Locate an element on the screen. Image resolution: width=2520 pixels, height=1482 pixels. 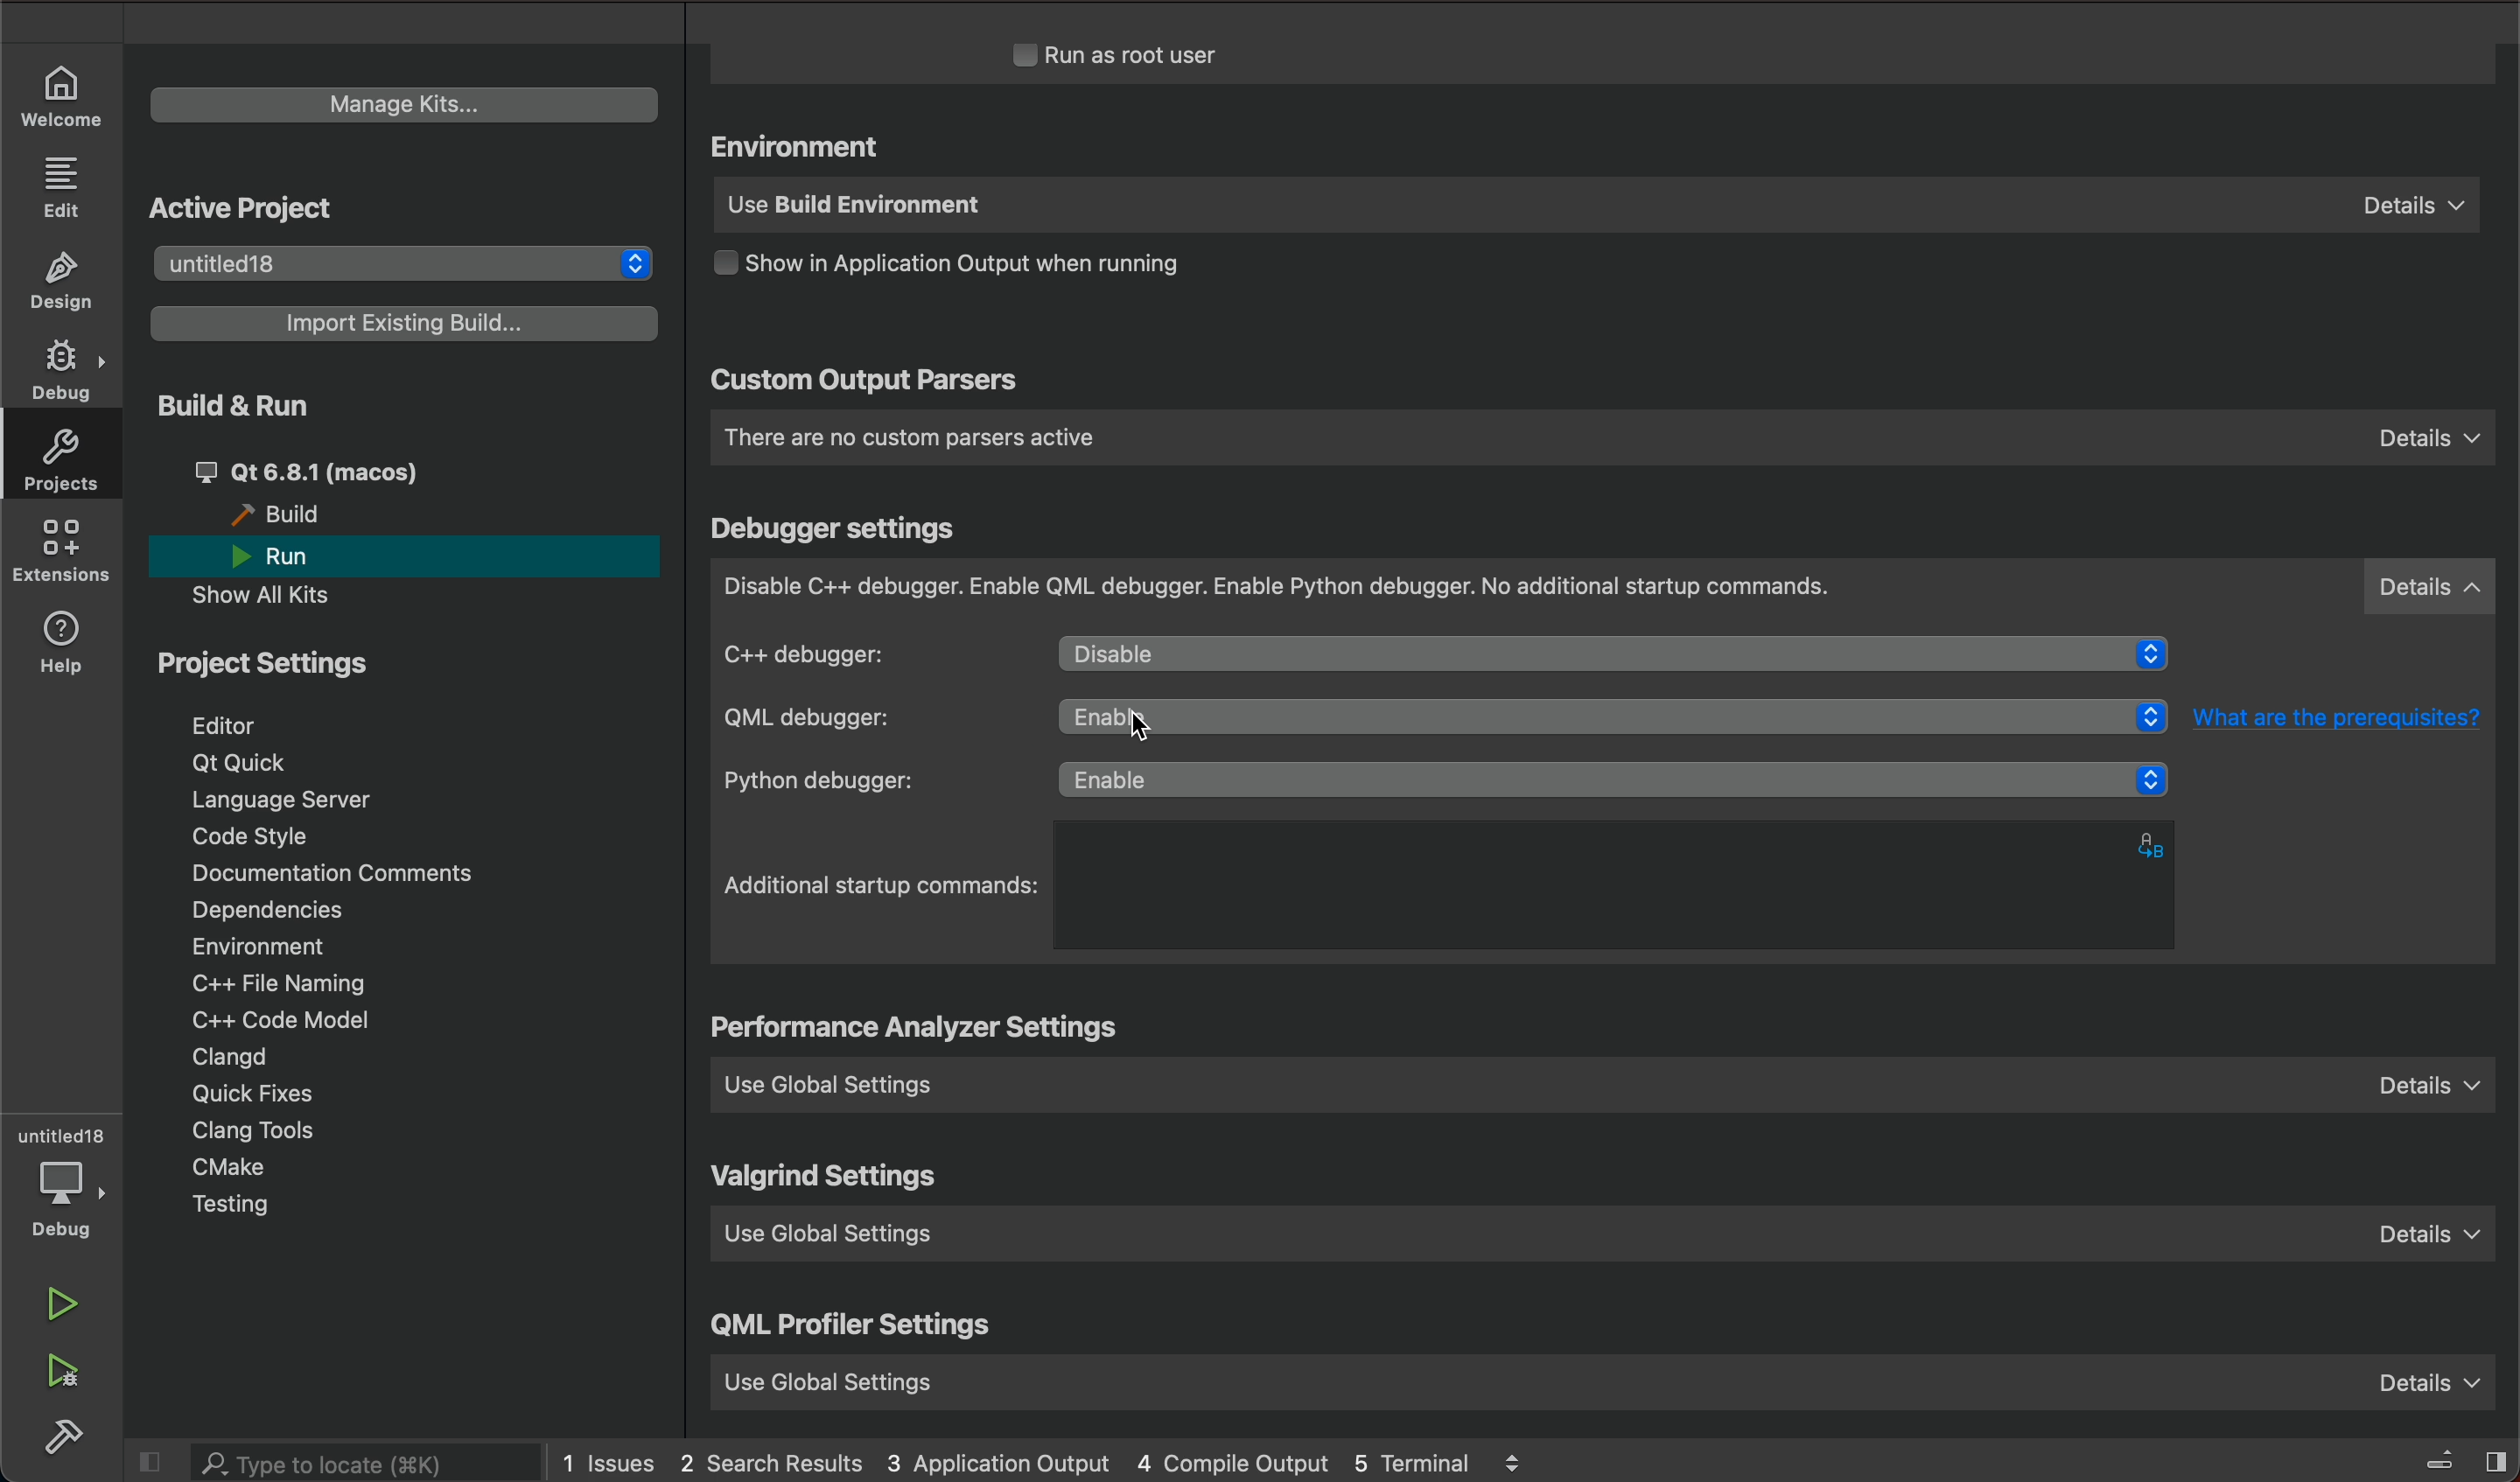
python debugger is located at coordinates (1453, 781).